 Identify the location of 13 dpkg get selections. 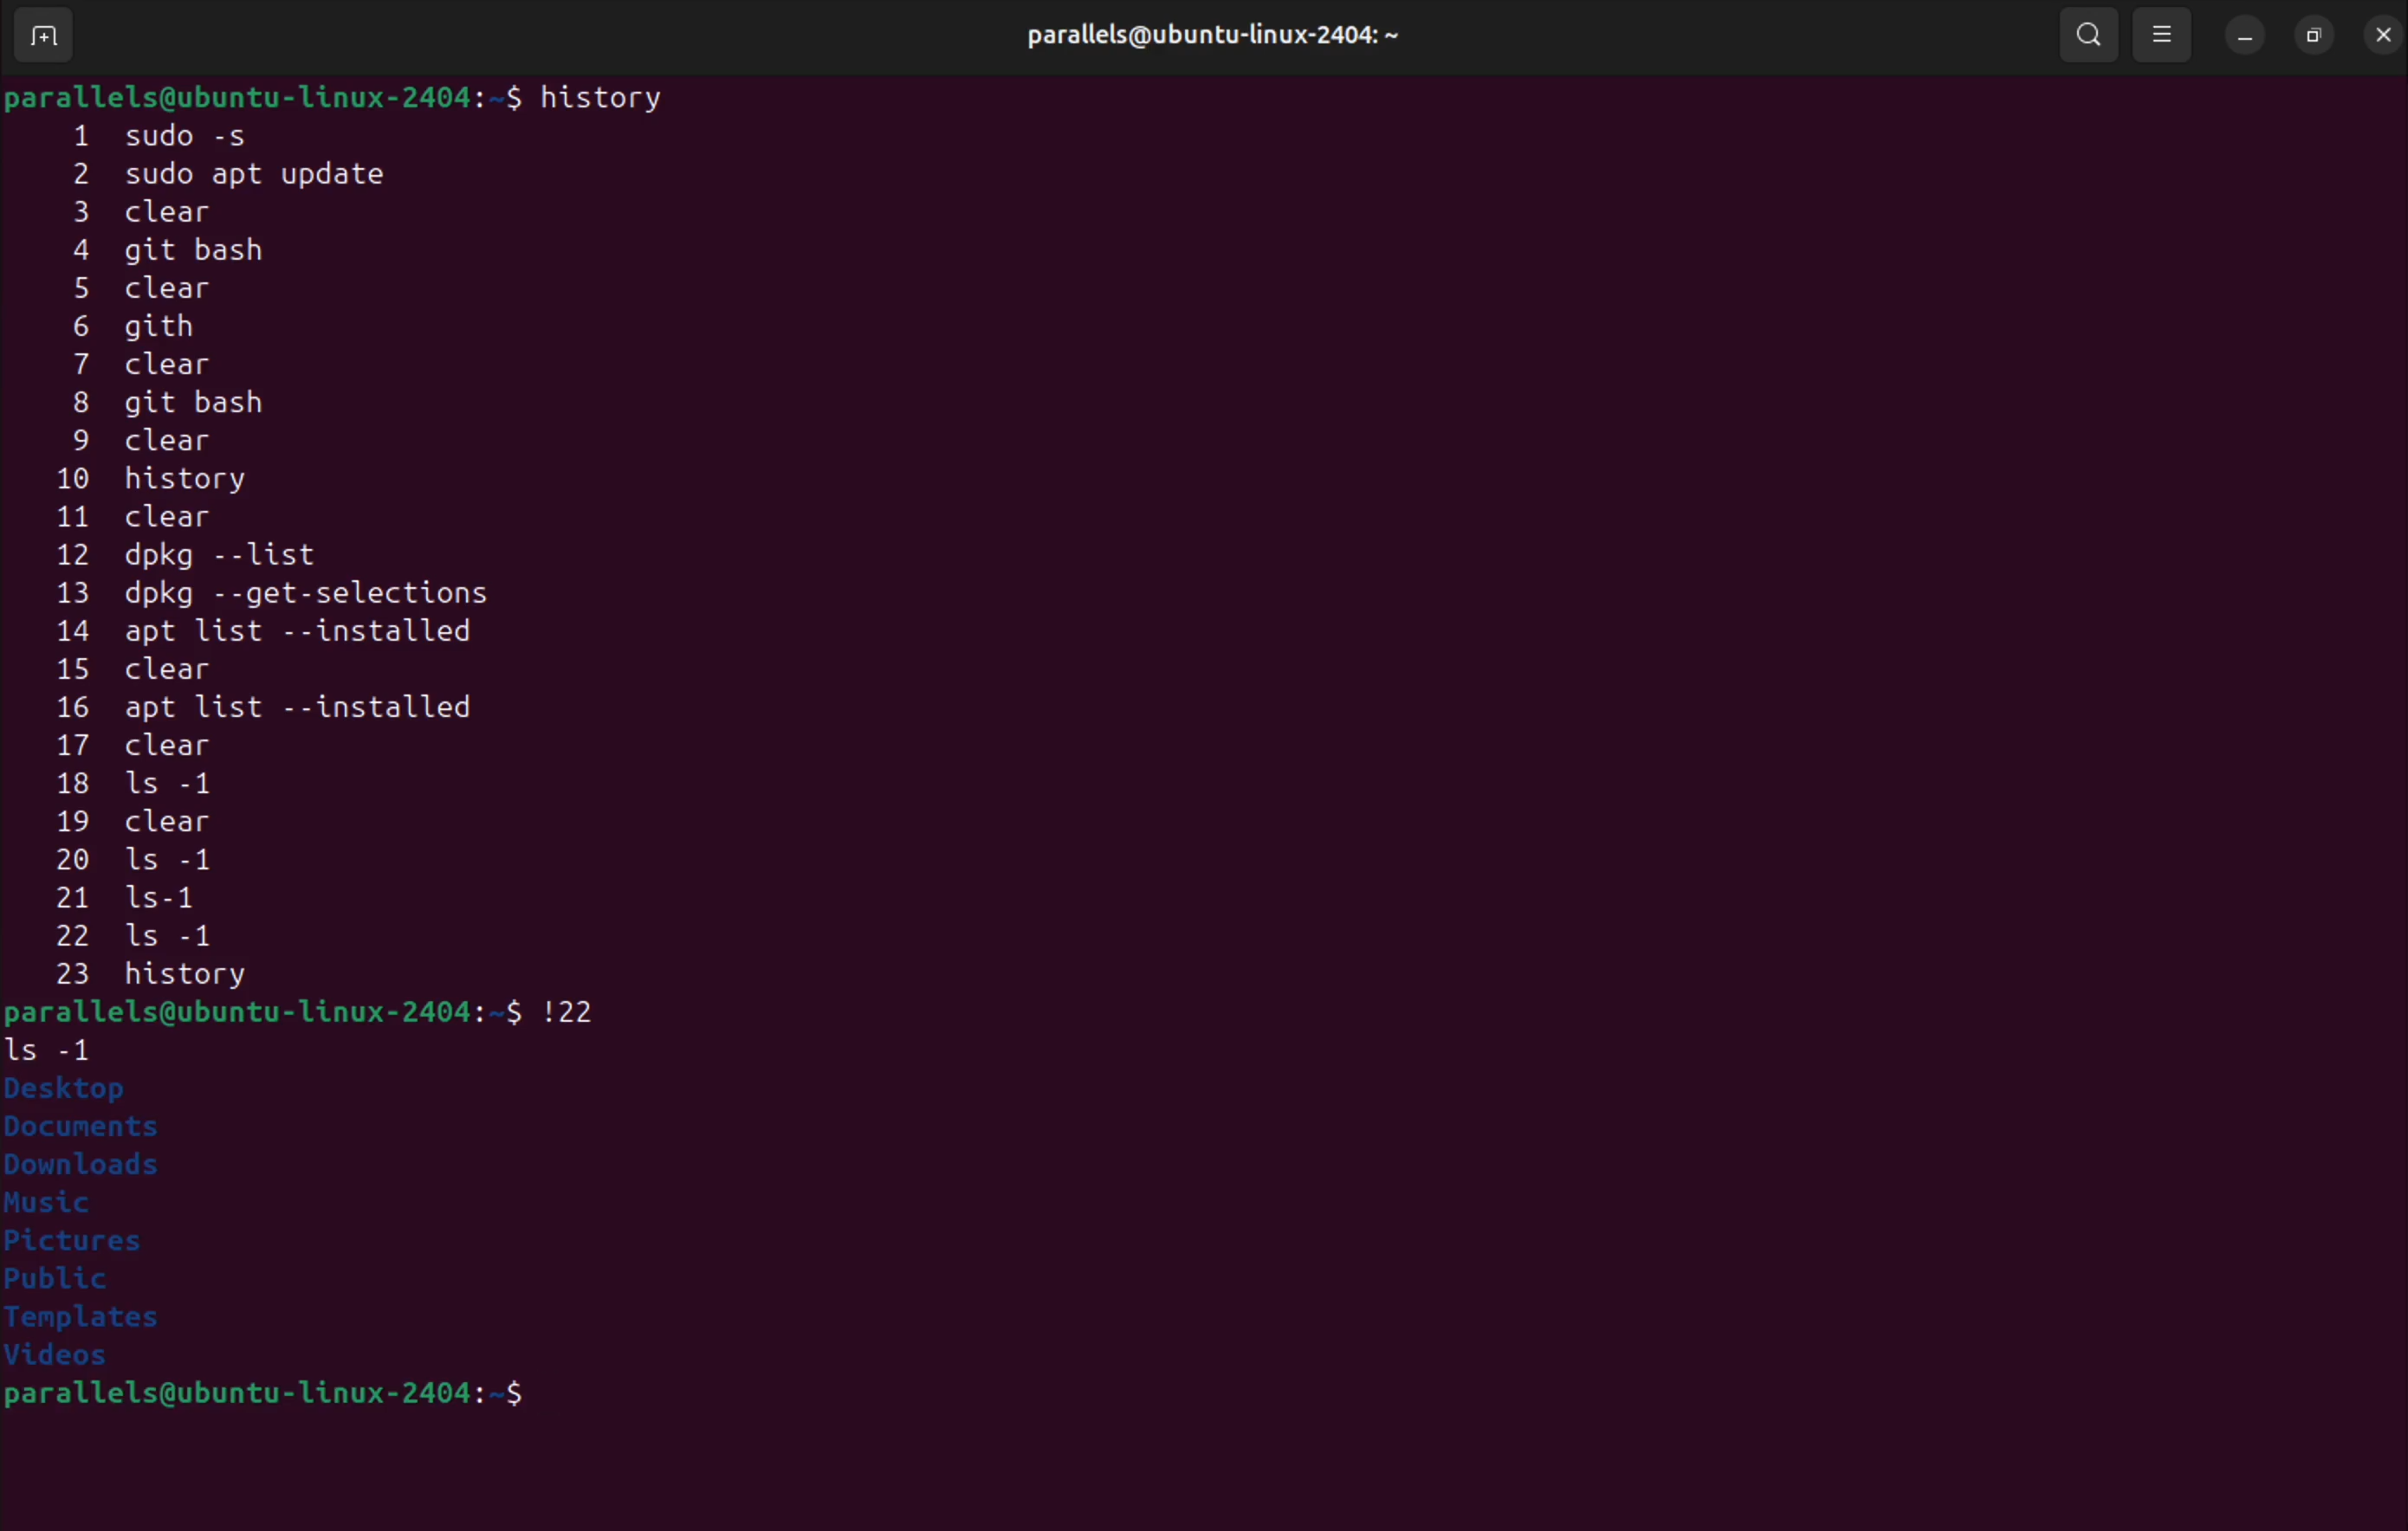
(315, 597).